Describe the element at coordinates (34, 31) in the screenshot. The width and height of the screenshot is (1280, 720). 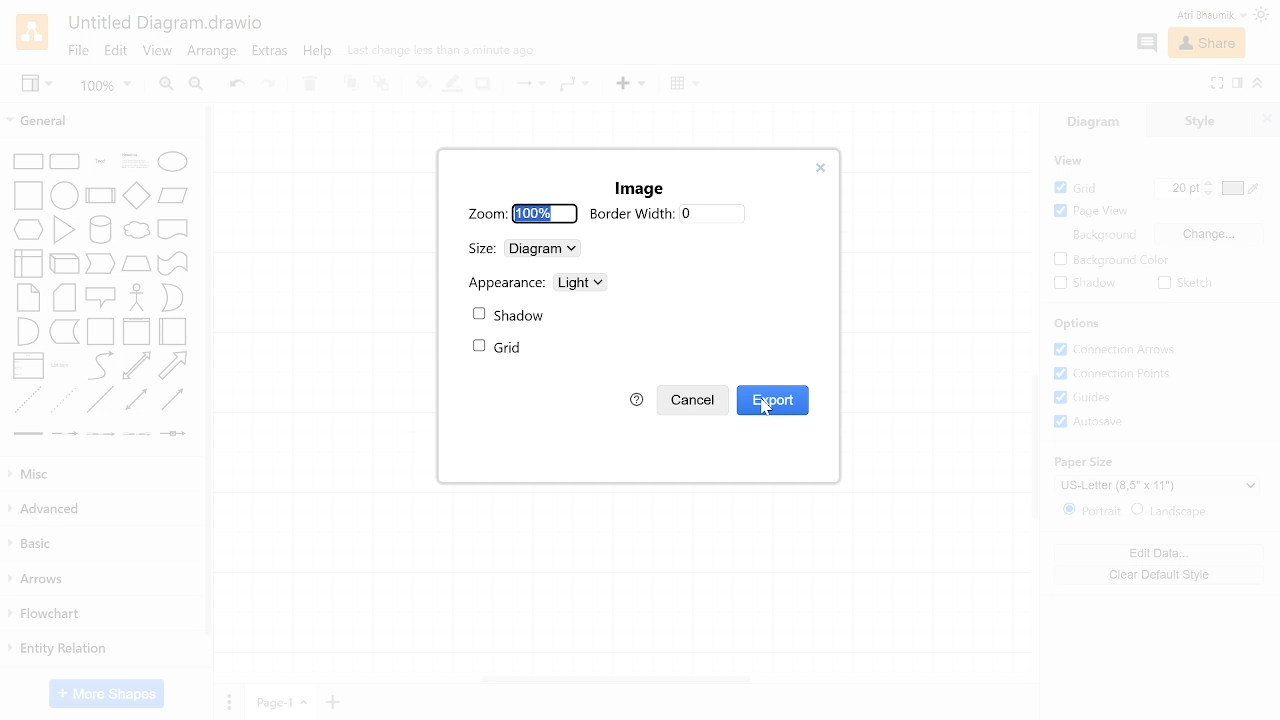
I see `Draw.io logo` at that location.